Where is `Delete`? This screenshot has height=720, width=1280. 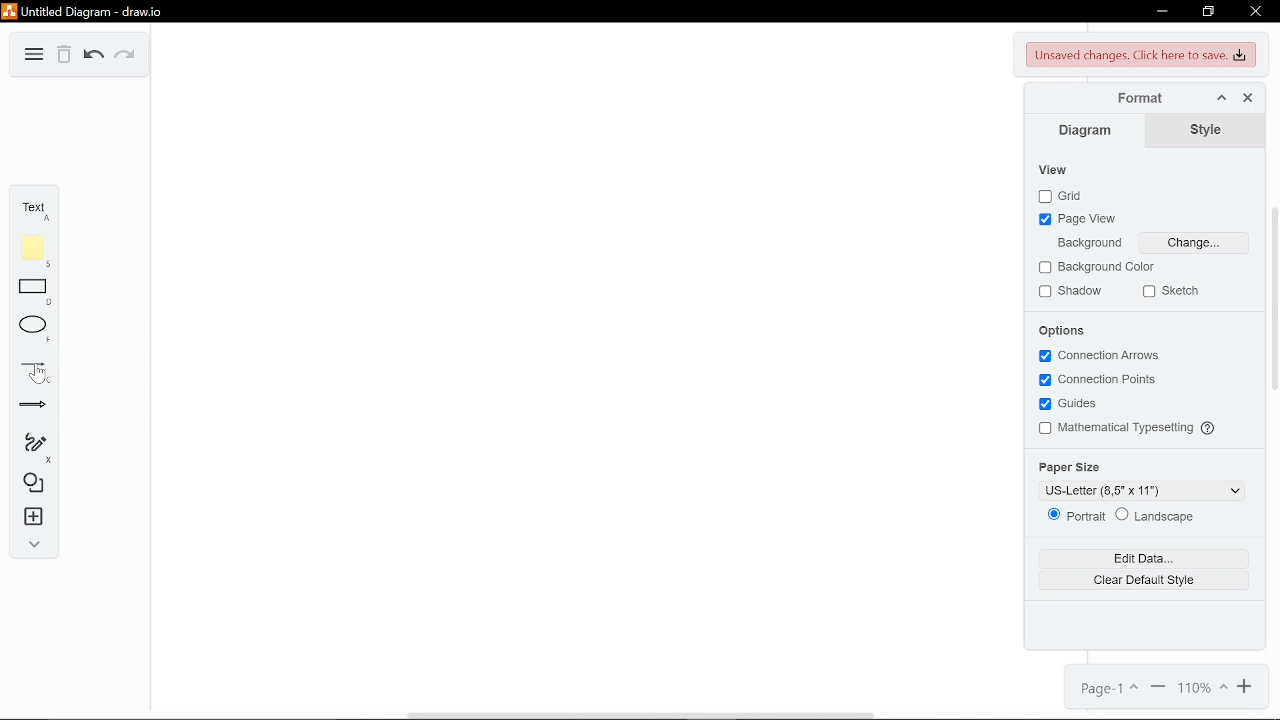
Delete is located at coordinates (63, 56).